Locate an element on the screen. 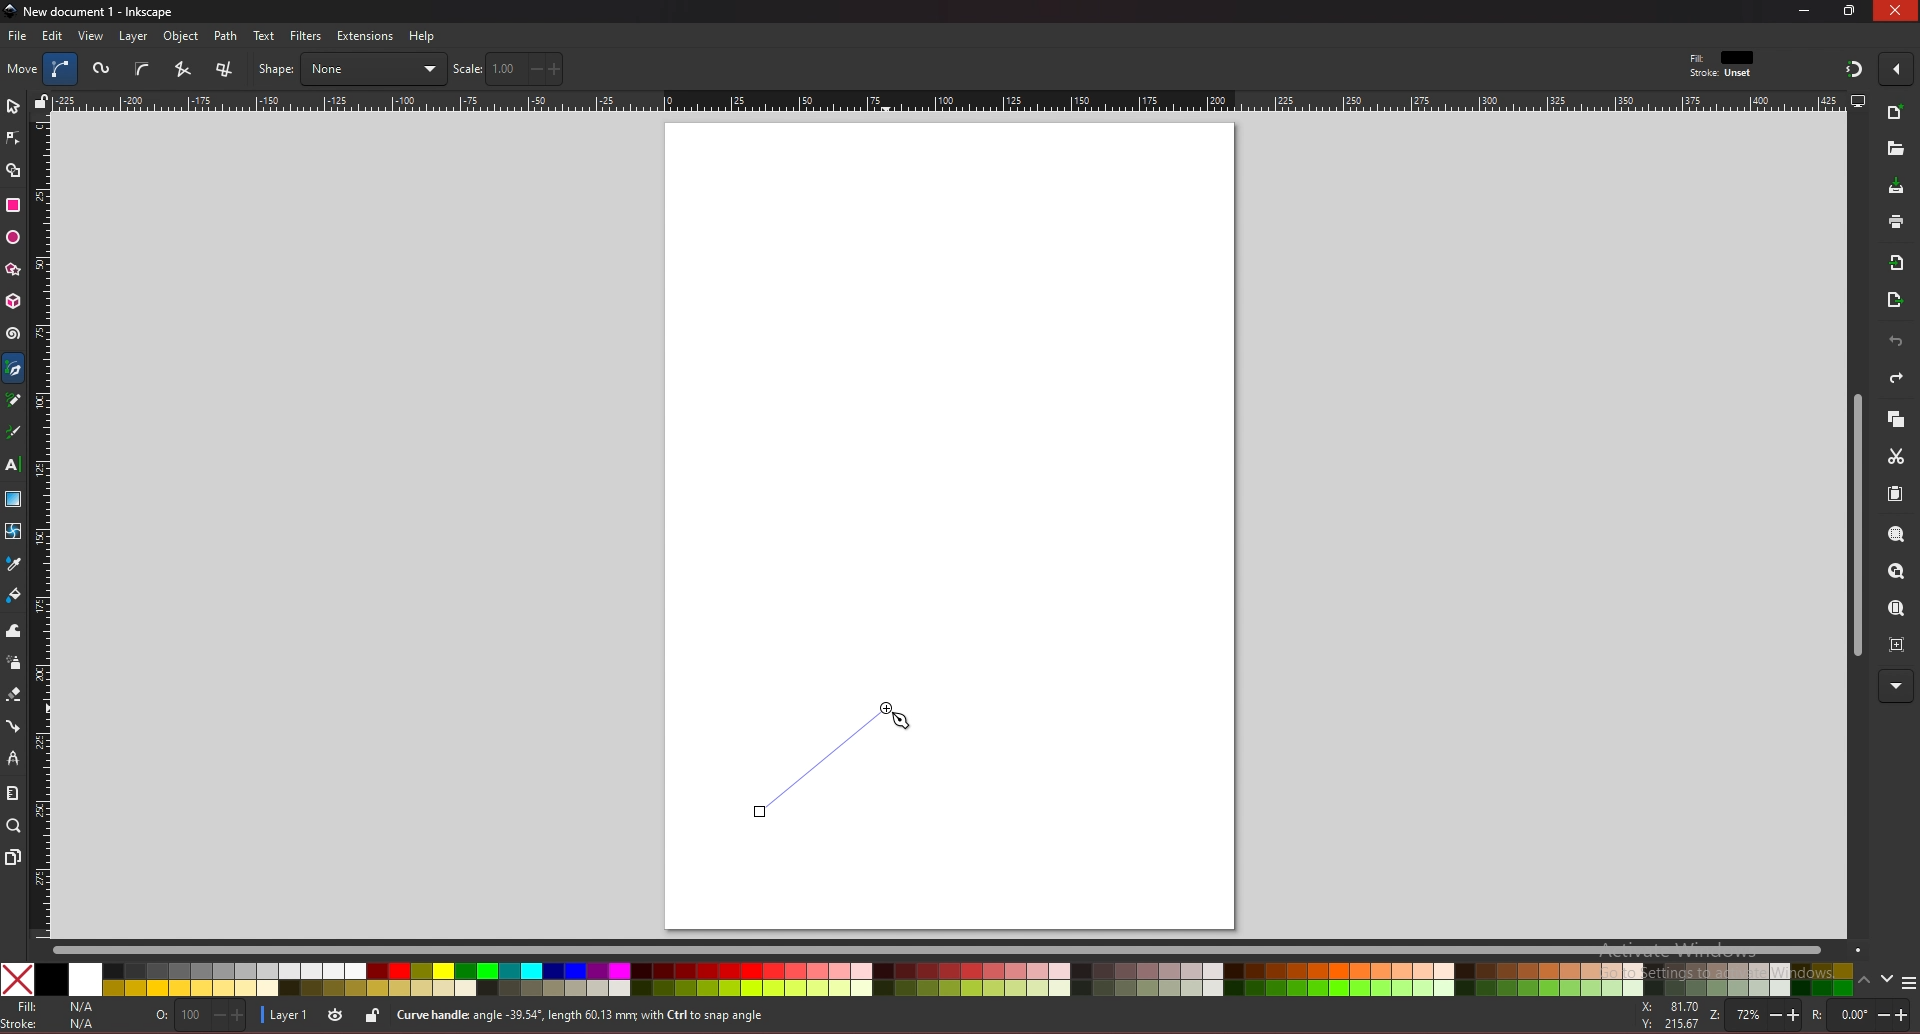  info is located at coordinates (749, 1016).